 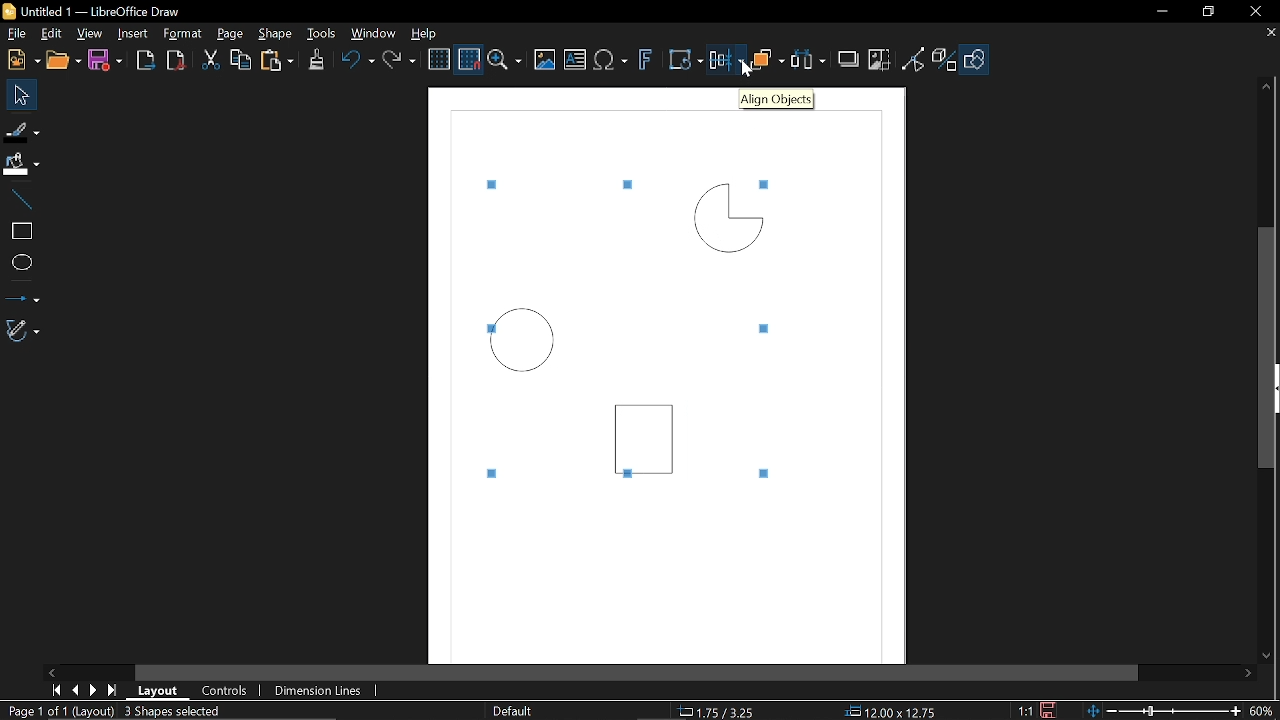 I want to click on Tools, so click(x=321, y=34).